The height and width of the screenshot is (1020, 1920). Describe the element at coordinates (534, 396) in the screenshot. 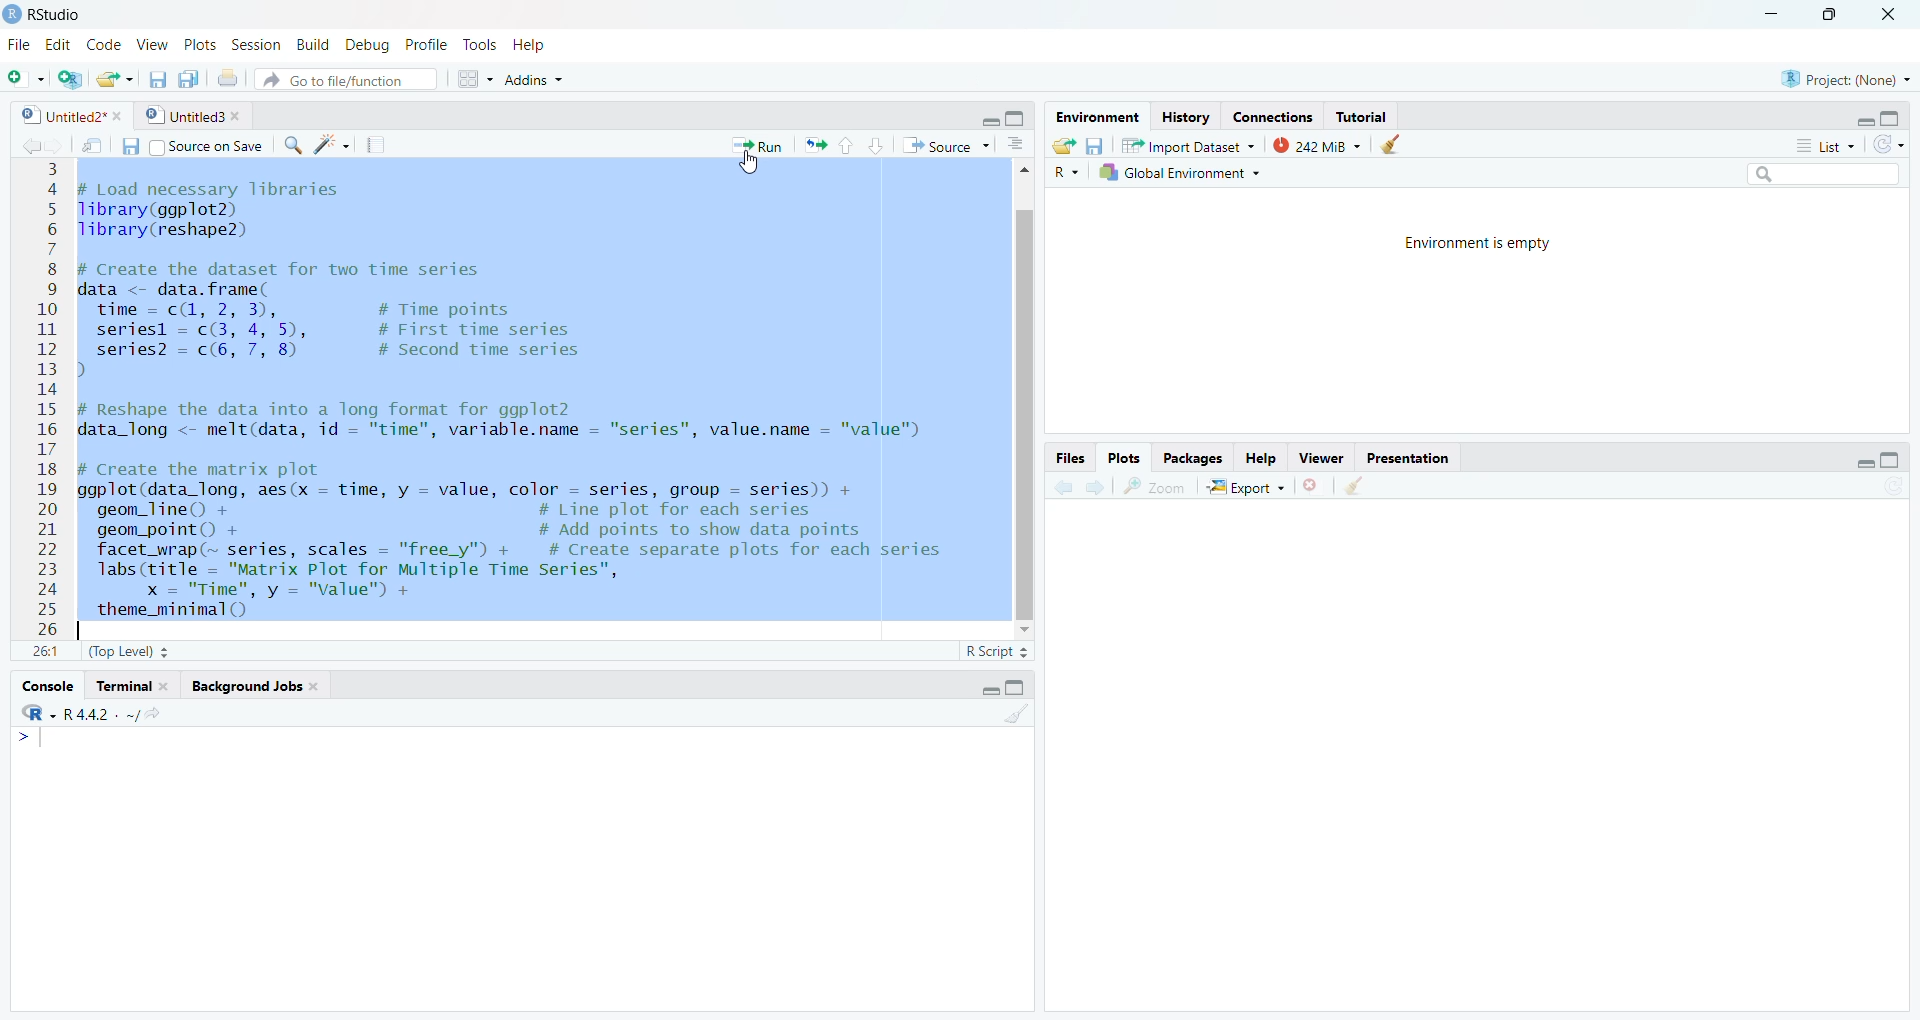

I see `# Load necessary libraries
Tibrary(ggplot2)
Tibrary(reshape2)
# Create the dataset for two time series
data <- data.frame(
Tlie = Gl, 2; I # Time points
seriesl = c(3, 4, 5), # First time series
series? = c(6, 7, 8) # Second time series
)
# Reshape the data into a long format for ggplot2
data_long <- melt(data, id = "time", variable.name = "series", value.name = "value")
# Create the matrix plot
ggplot(data_long, aes(x - time, y — value, color — series, group — series)) +
geom_line() + # Line plot for each series
geom_point() + # Add points to show data points
facet_wrap(~ series, scales = "free_y") + # Create separate plots for each series
labs (title = "Matrix Plot for Multiple Time Series",
x = "Time", y = "value" +
theme minimal ()` at that location.